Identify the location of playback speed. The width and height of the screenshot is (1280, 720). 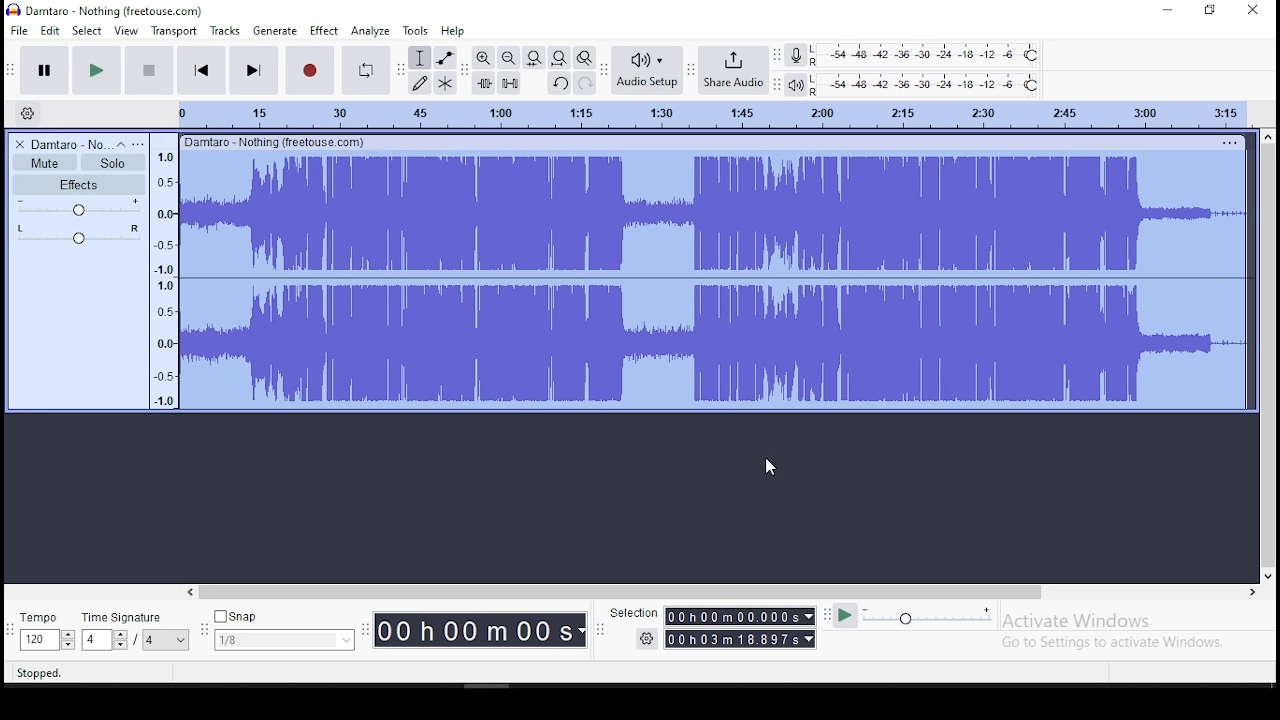
(913, 618).